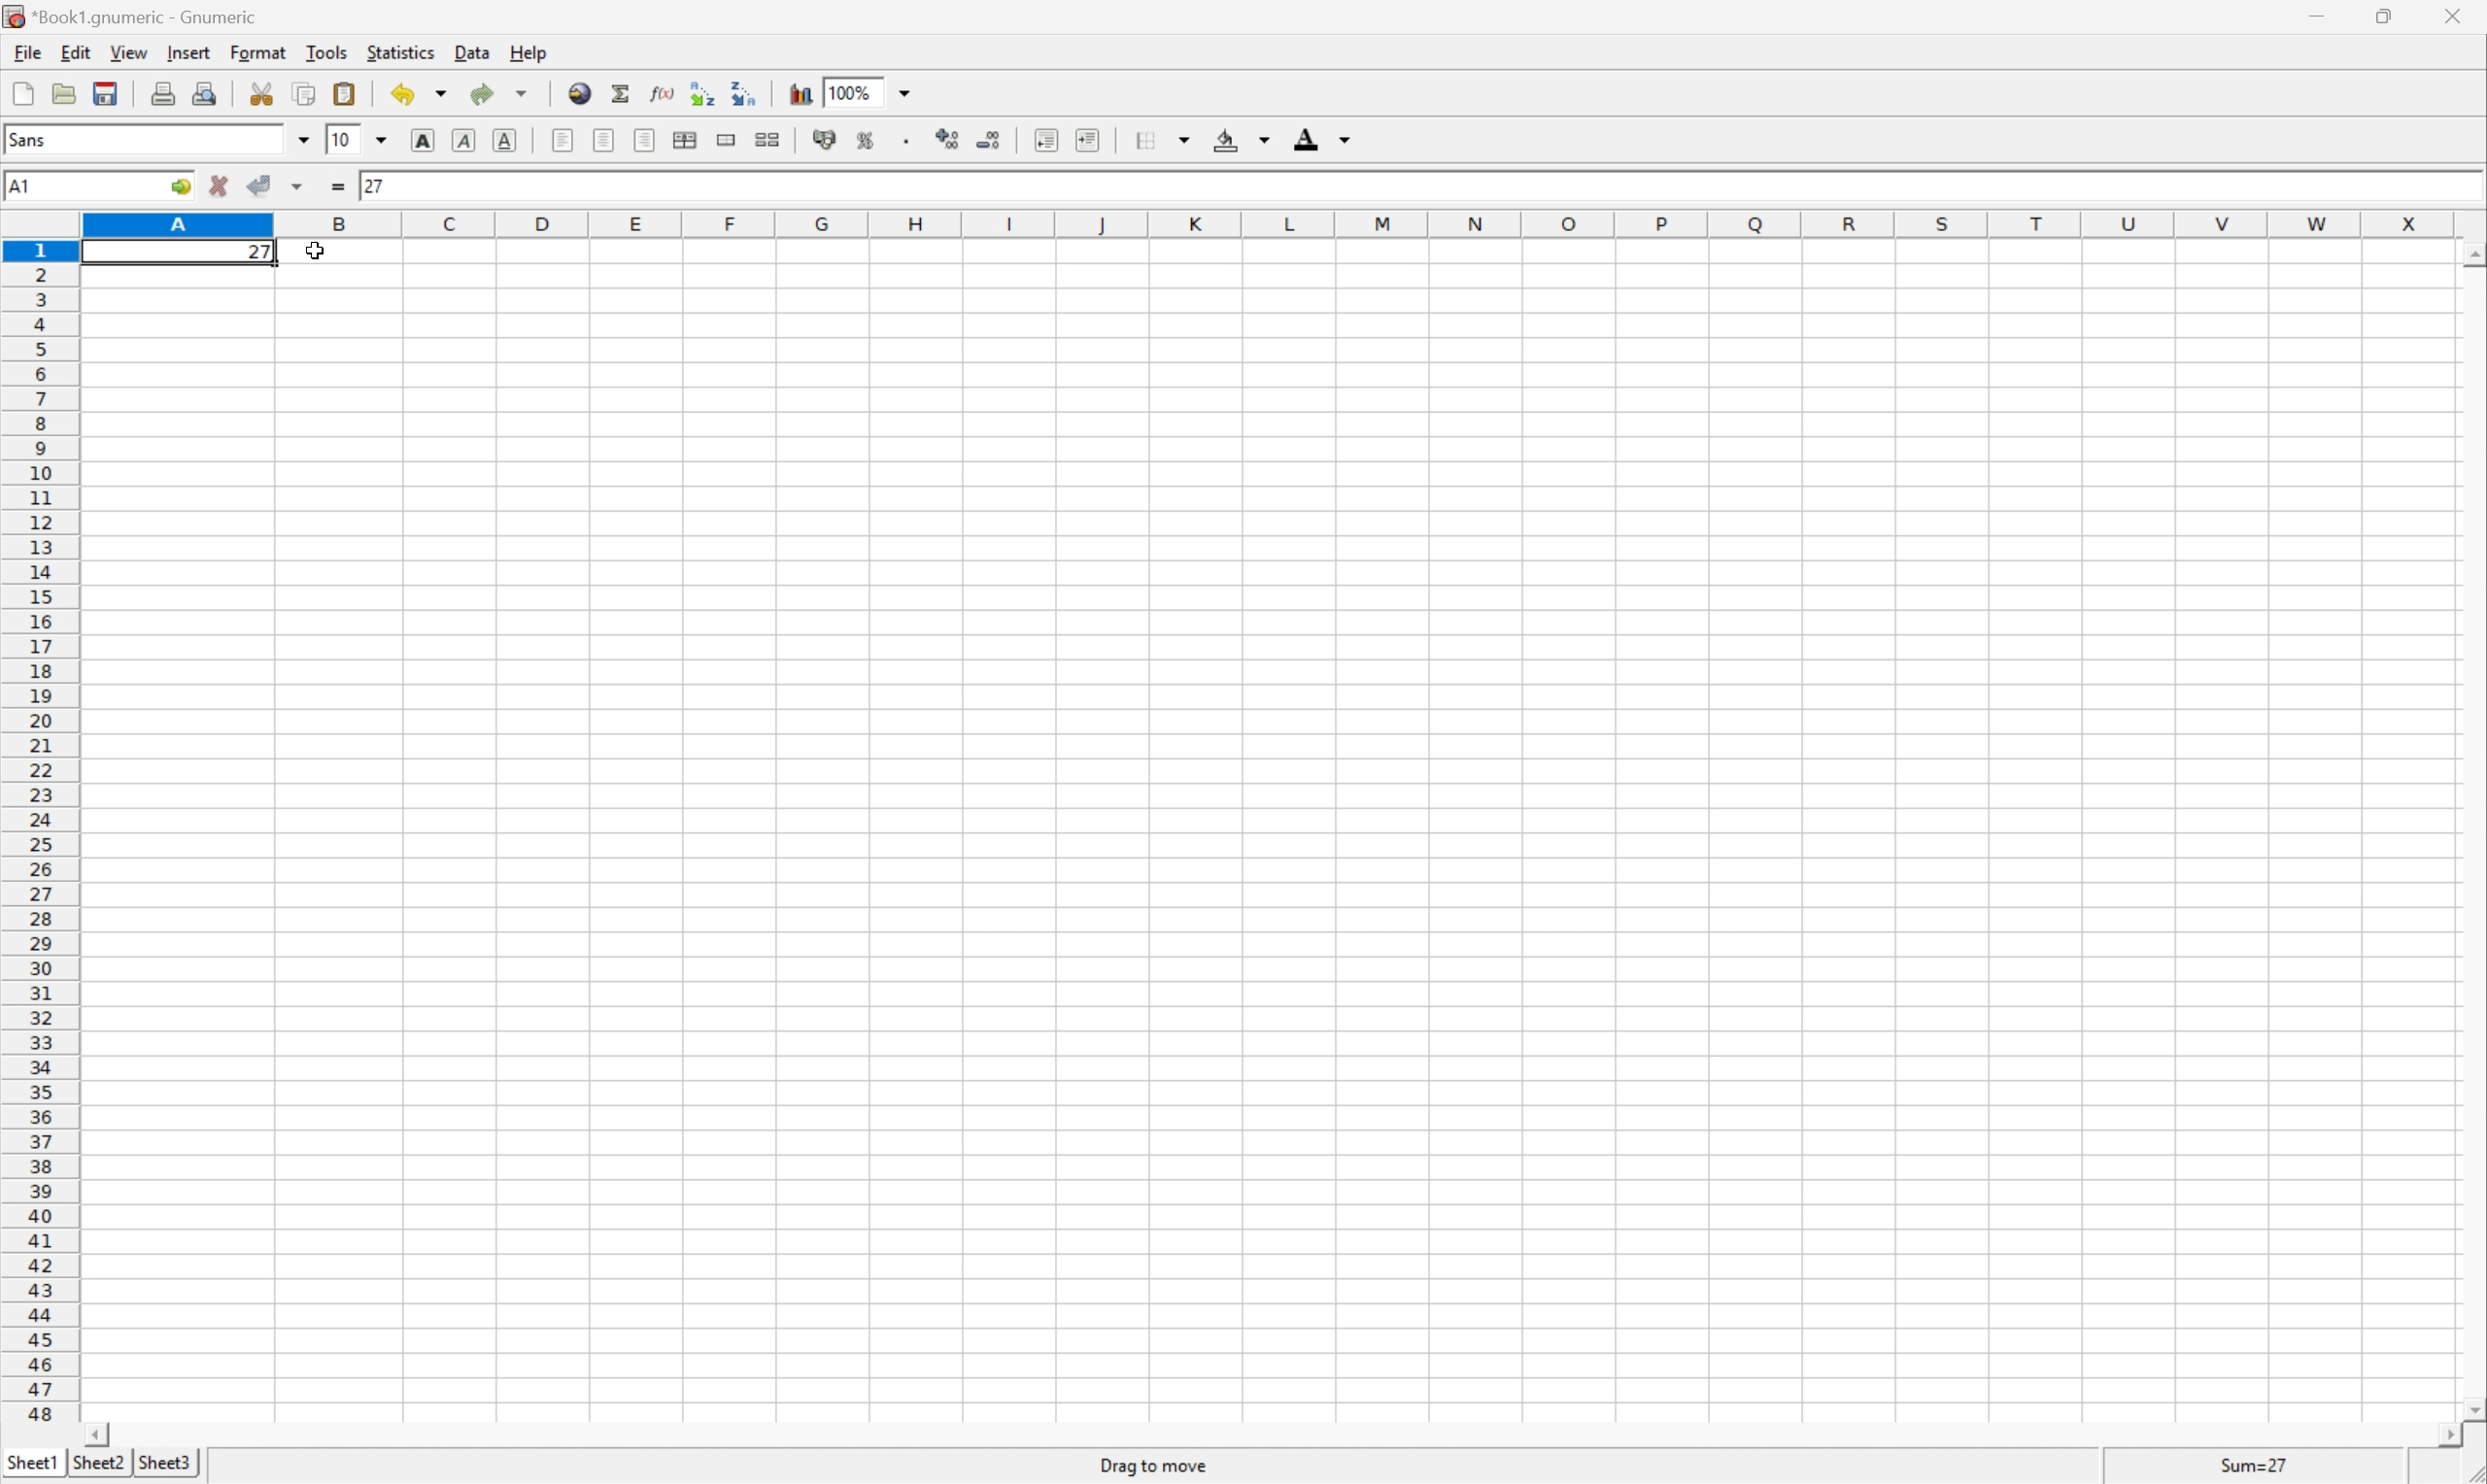  I want to click on Open a file, so click(65, 93).